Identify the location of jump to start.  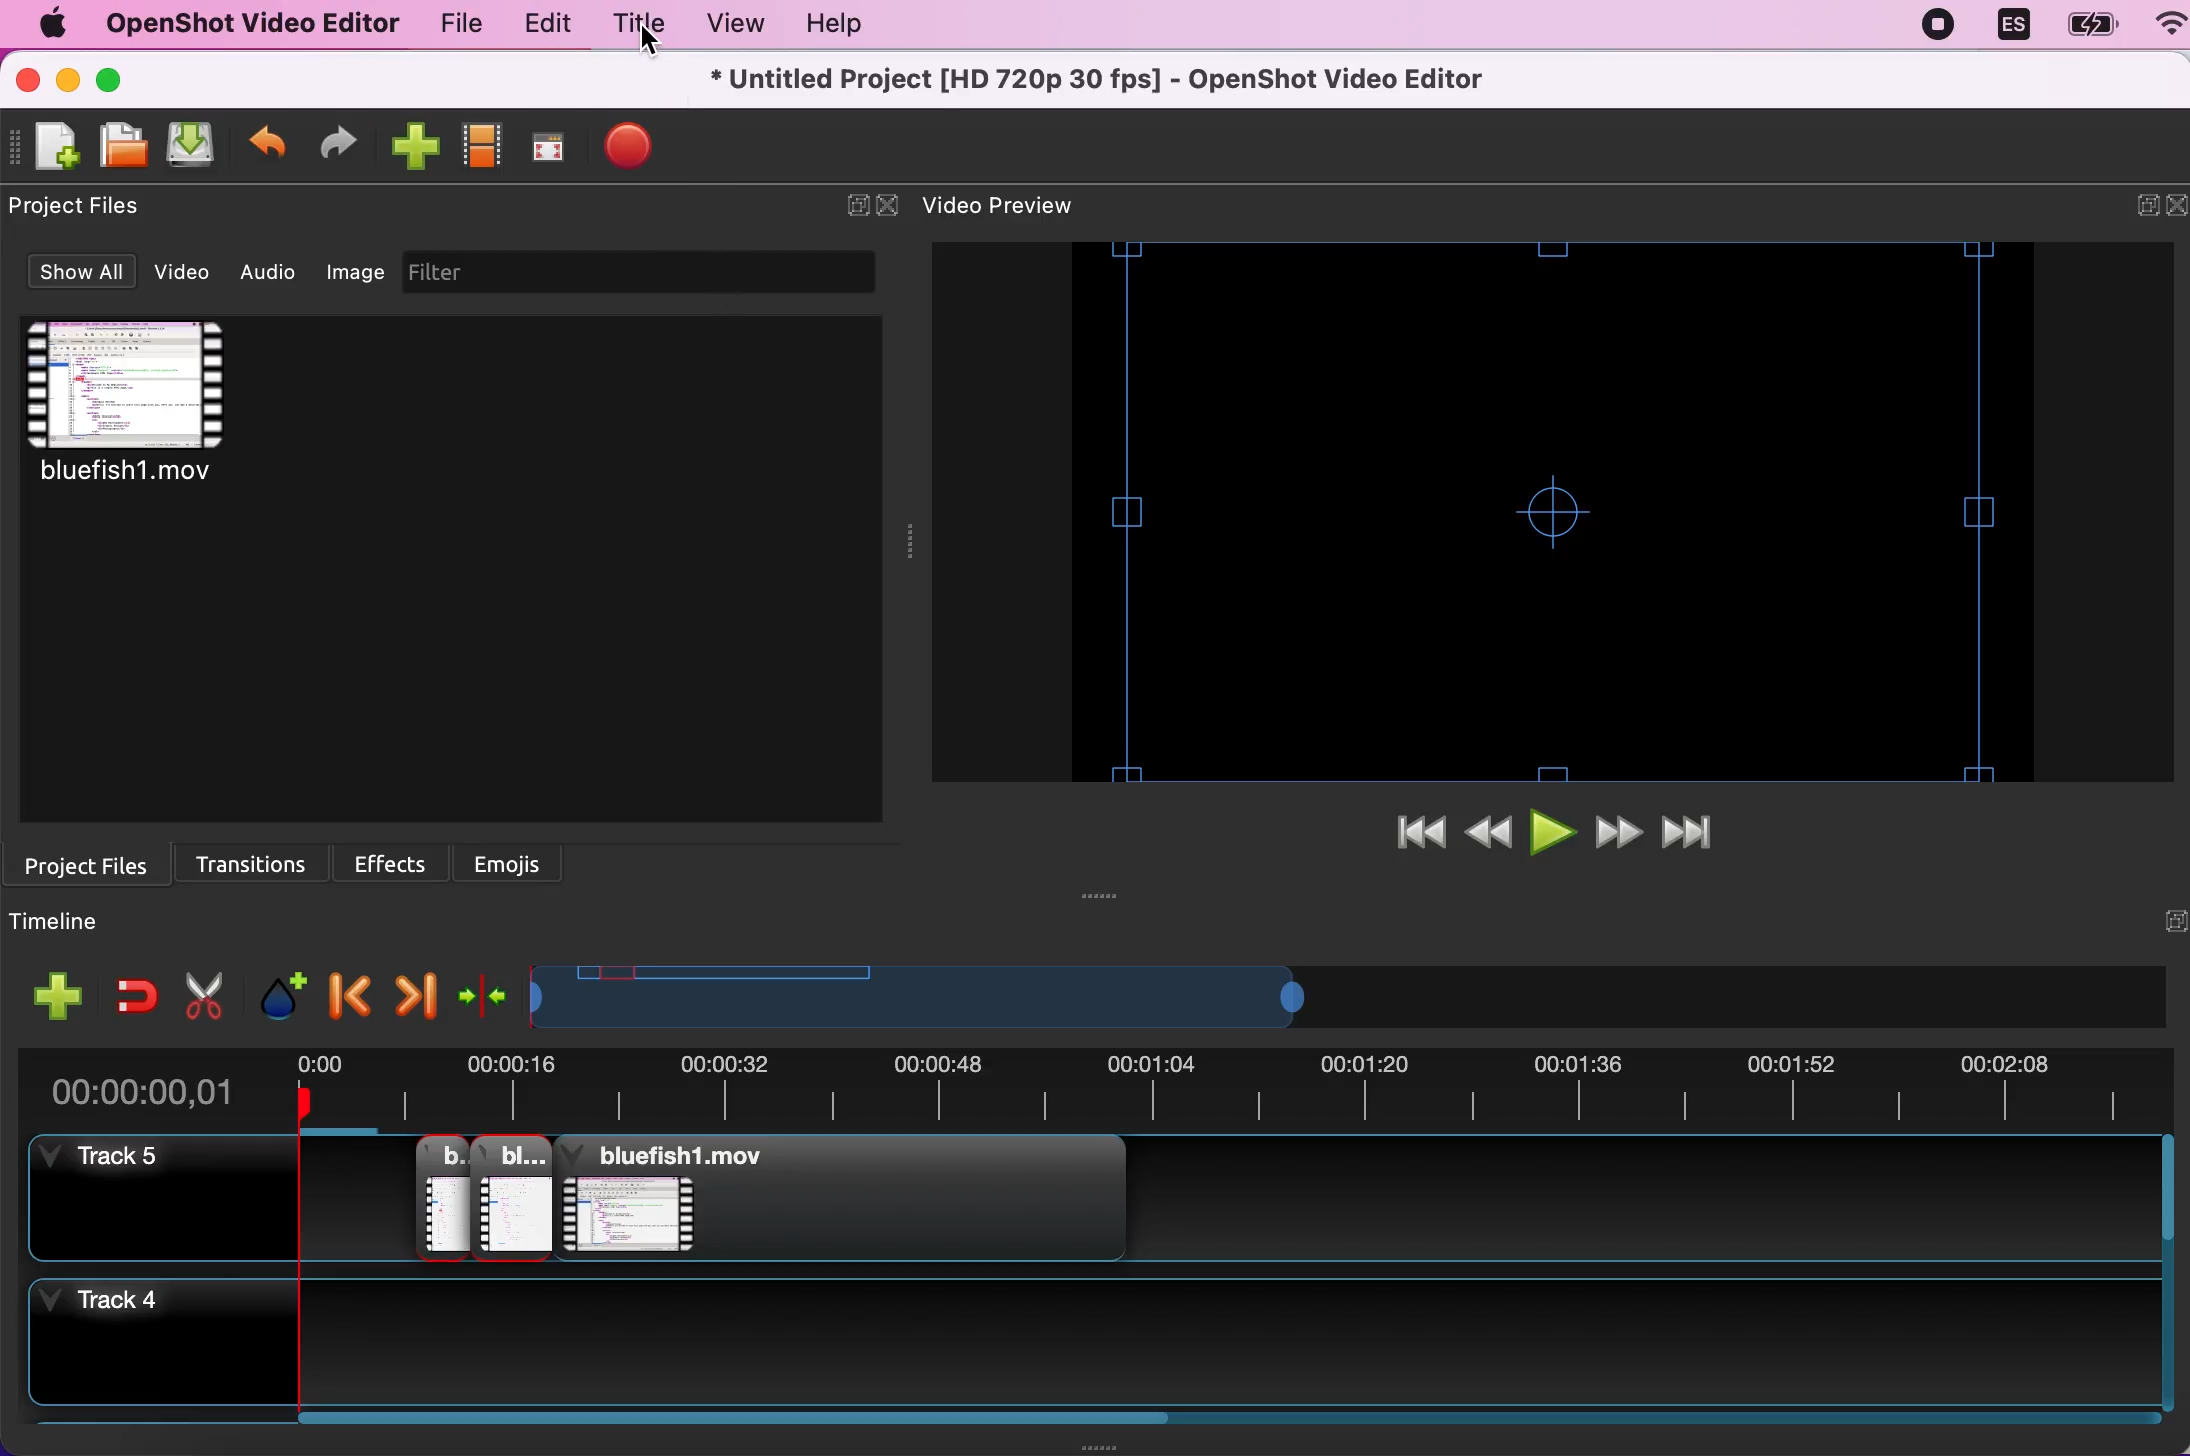
(1419, 835).